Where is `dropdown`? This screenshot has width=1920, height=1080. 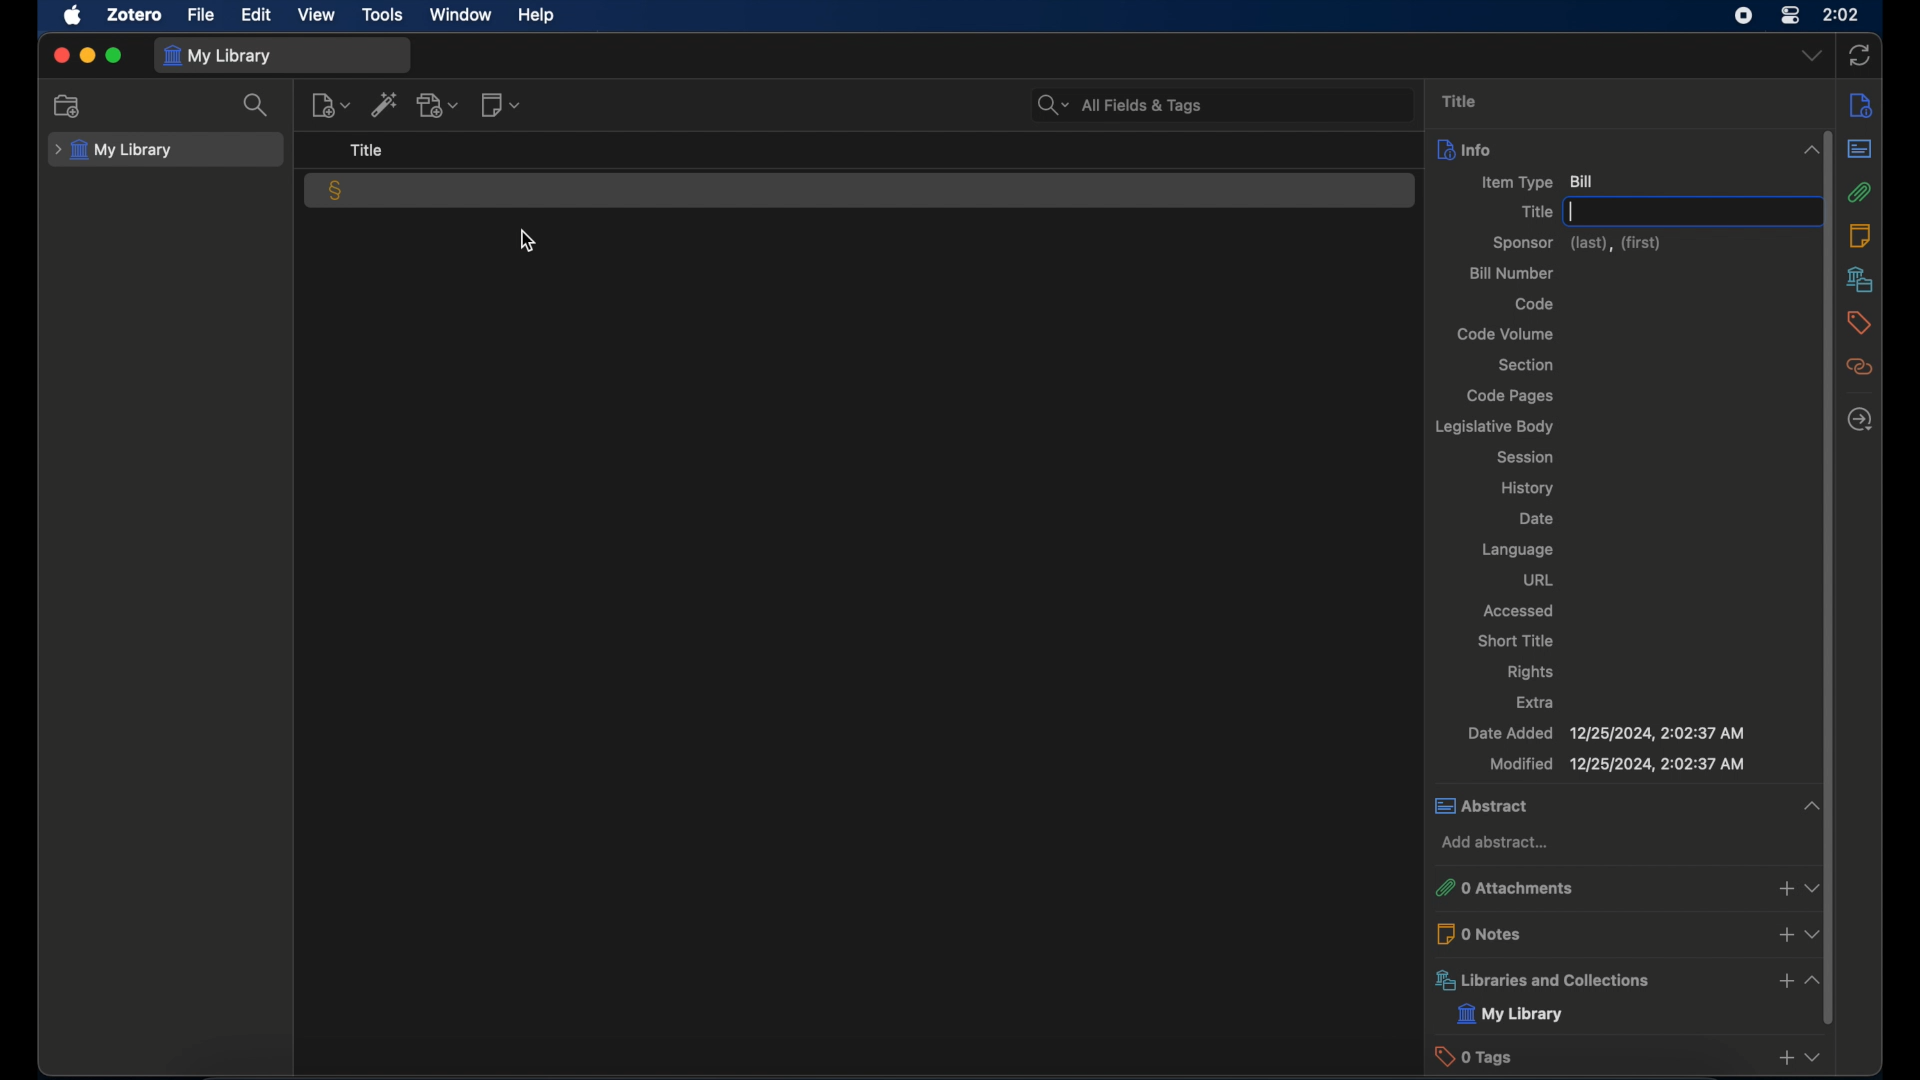
dropdown is located at coordinates (1811, 56).